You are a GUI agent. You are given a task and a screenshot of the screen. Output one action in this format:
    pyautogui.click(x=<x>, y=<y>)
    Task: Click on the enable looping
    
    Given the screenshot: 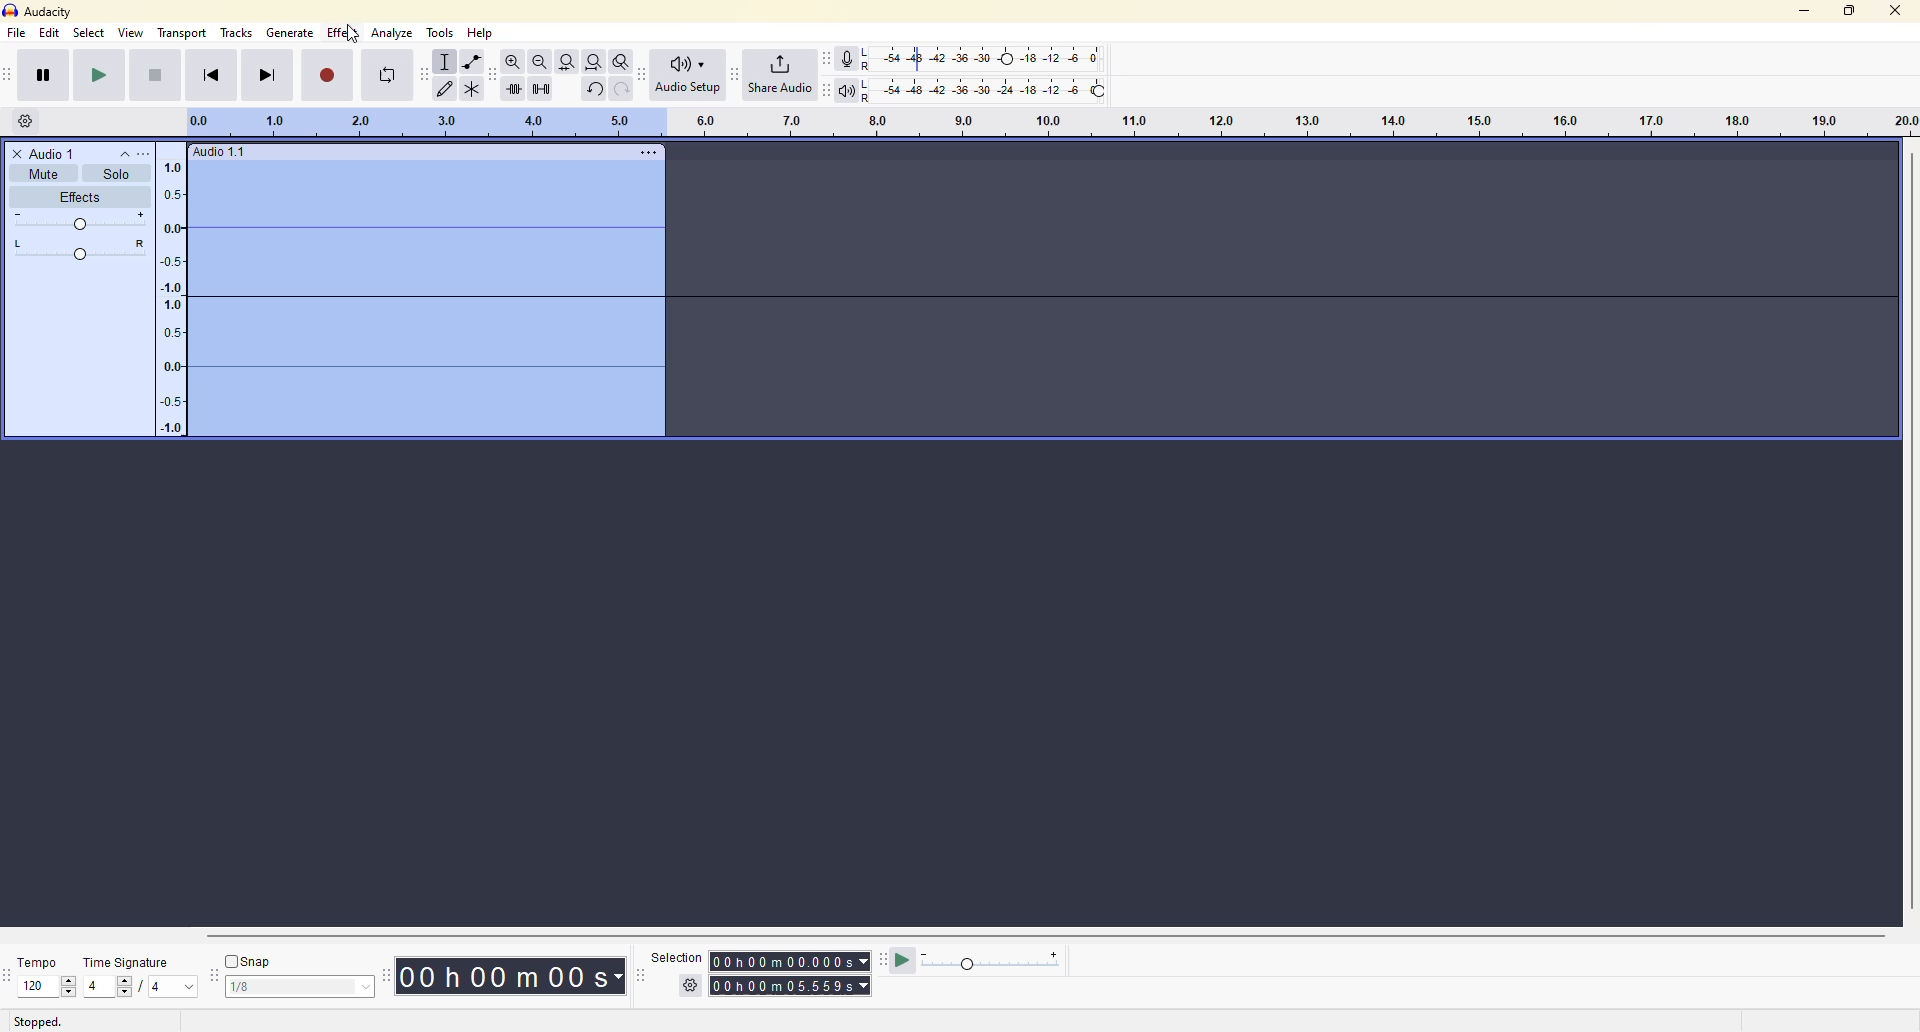 What is the action you would take?
    pyautogui.click(x=387, y=75)
    